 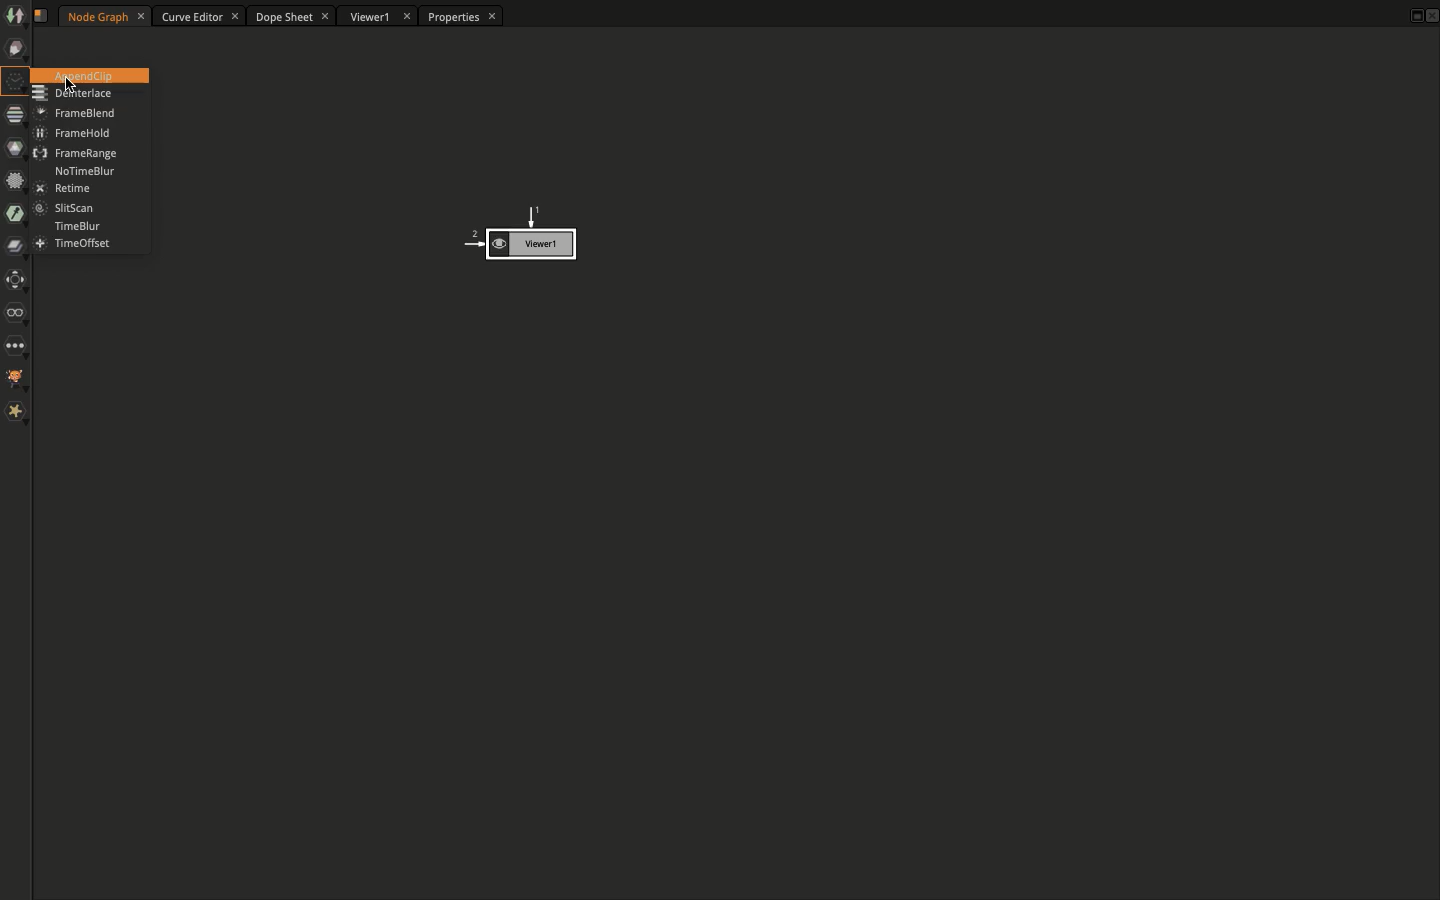 I want to click on TimeBlur, so click(x=77, y=227).